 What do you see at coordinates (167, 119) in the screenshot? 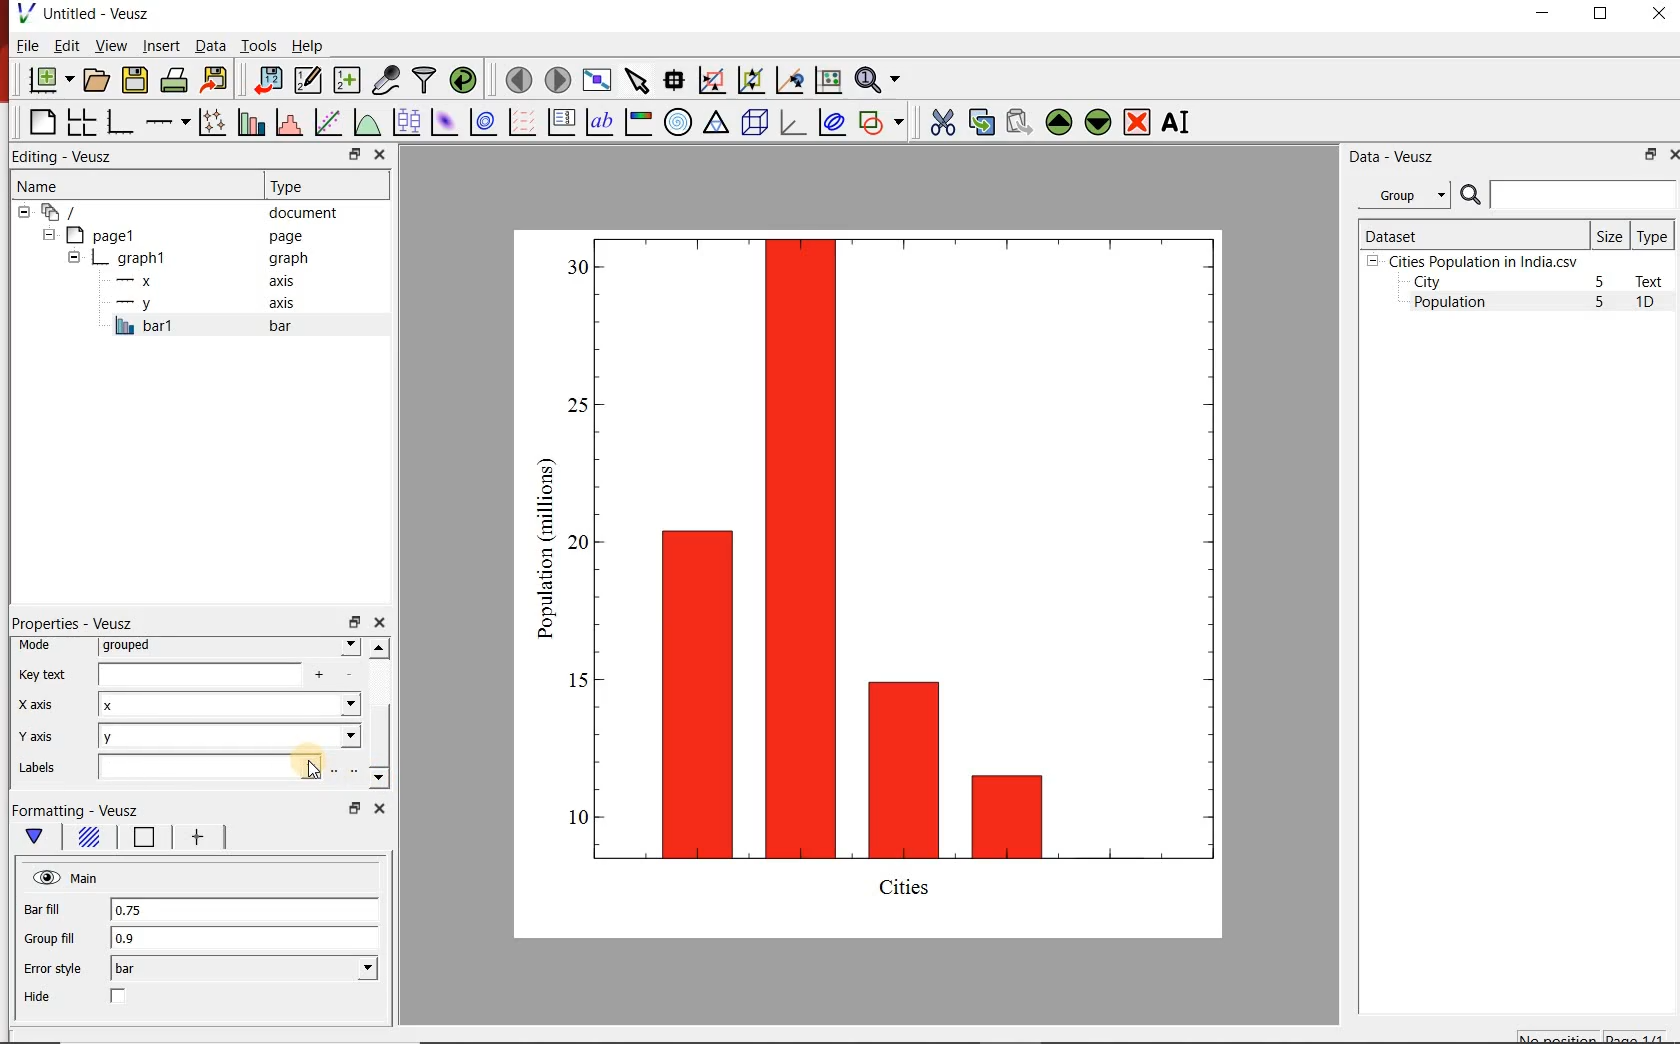
I see `Add an axis to the plot` at bounding box center [167, 119].